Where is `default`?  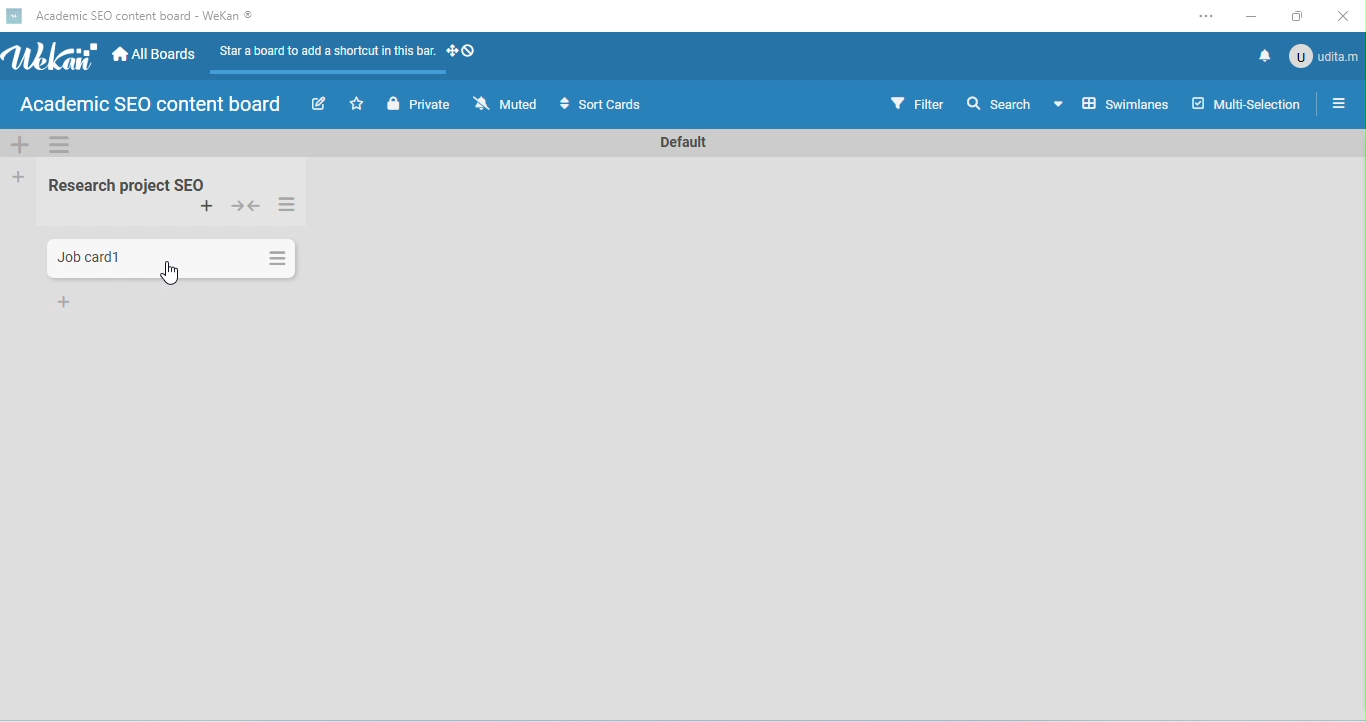
default is located at coordinates (685, 142).